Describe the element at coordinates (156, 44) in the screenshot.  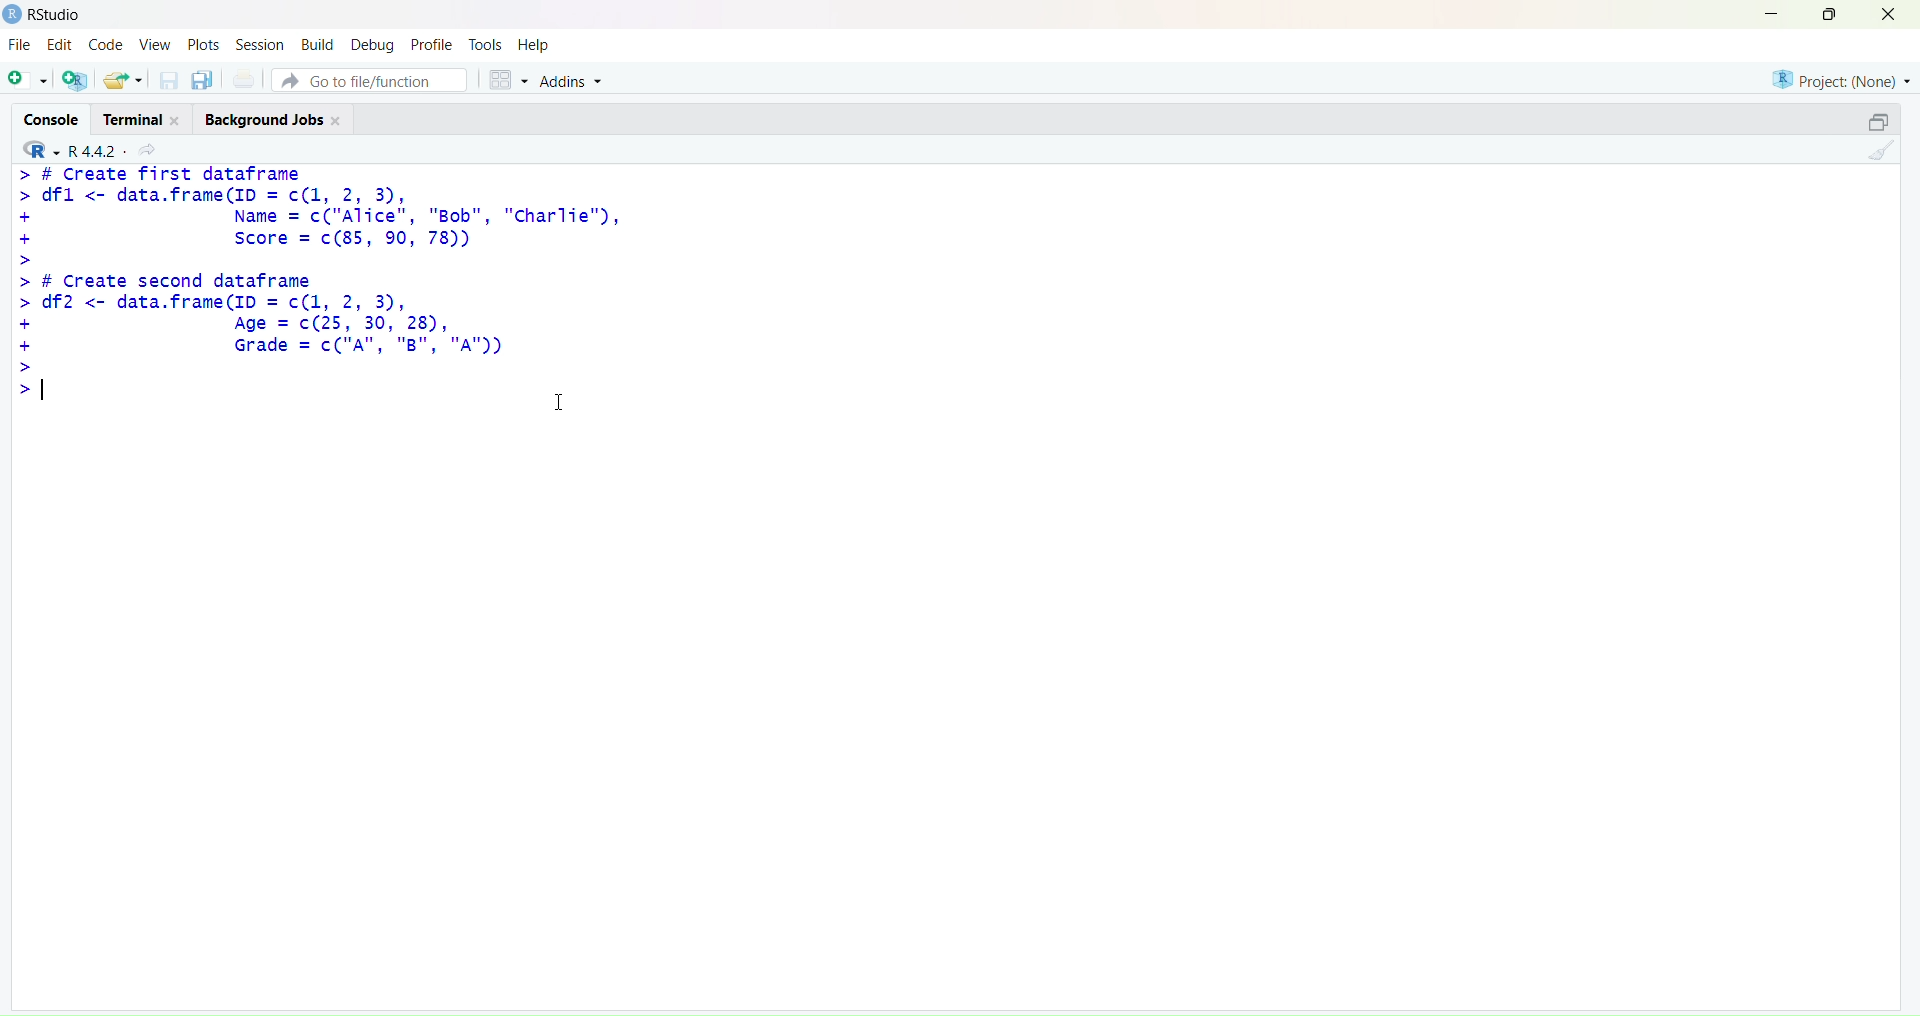
I see `View` at that location.